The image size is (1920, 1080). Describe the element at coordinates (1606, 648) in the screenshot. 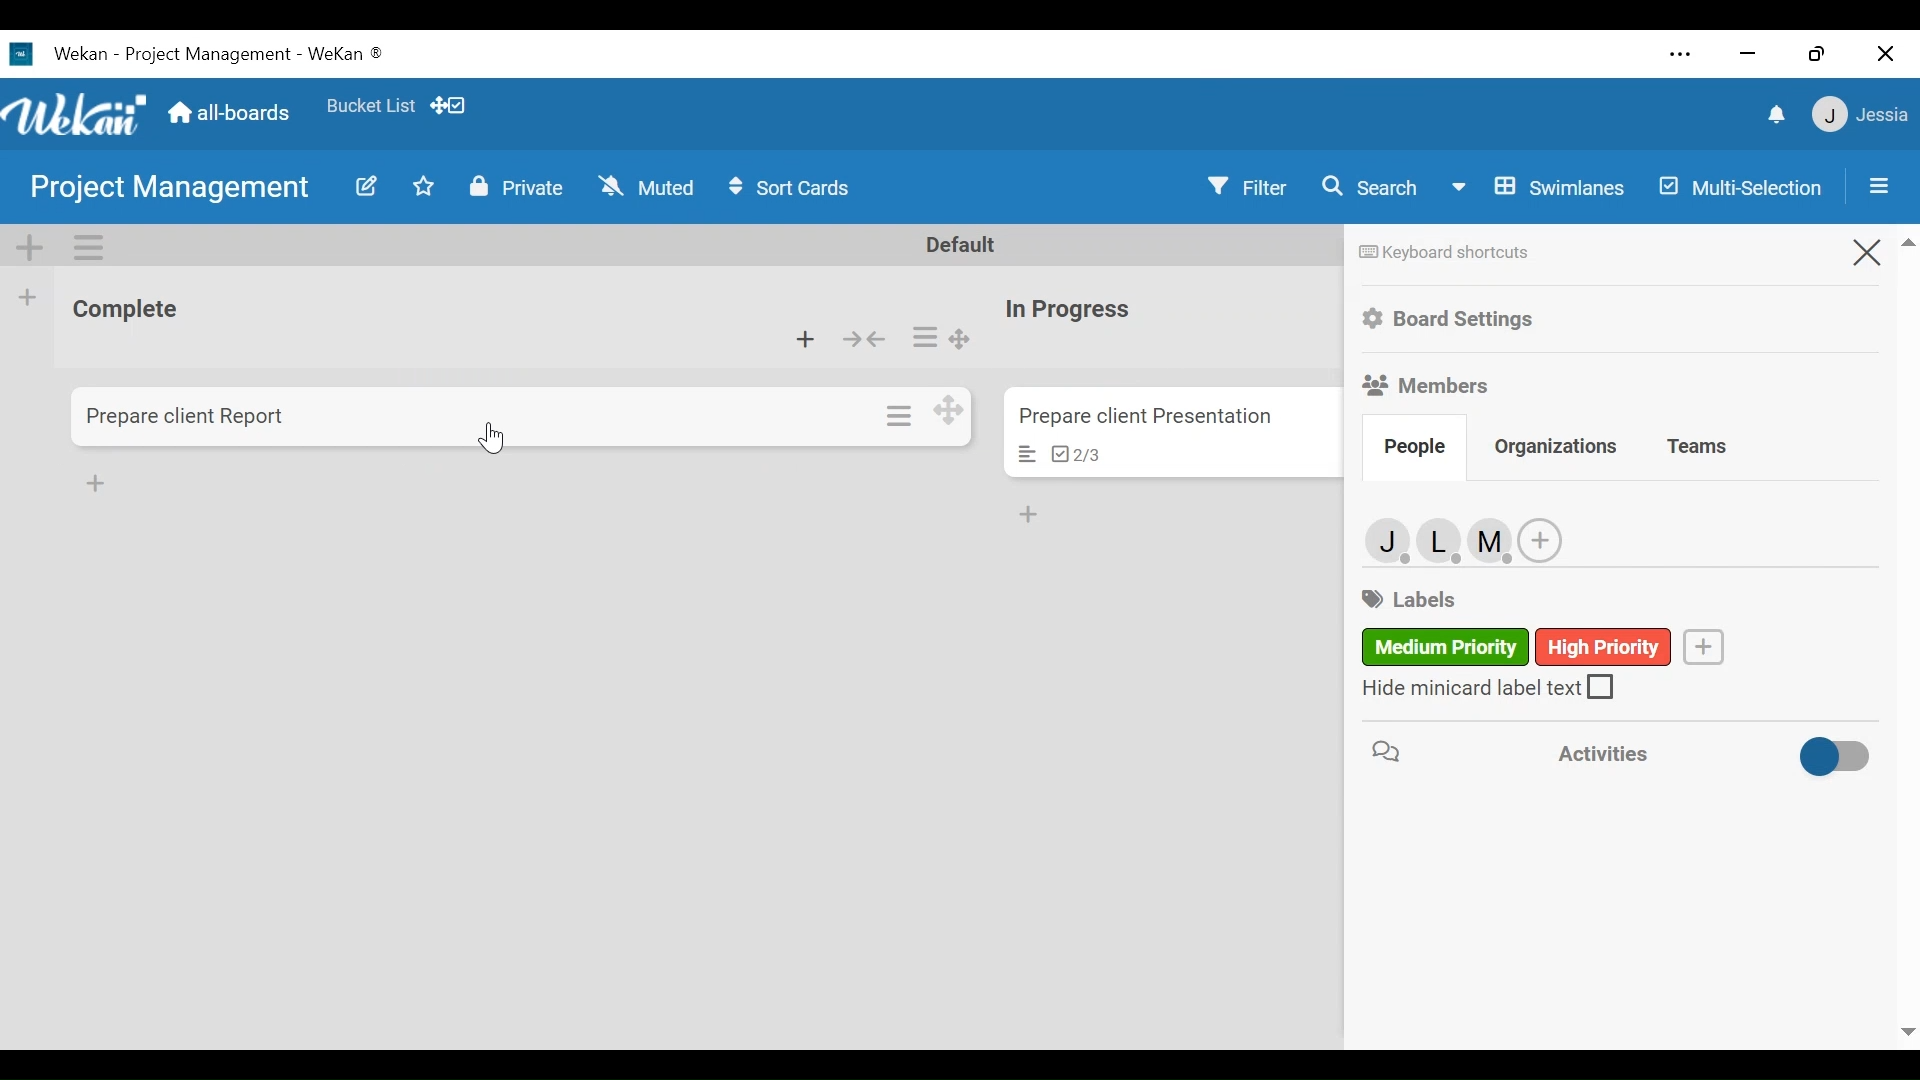

I see `high priority` at that location.